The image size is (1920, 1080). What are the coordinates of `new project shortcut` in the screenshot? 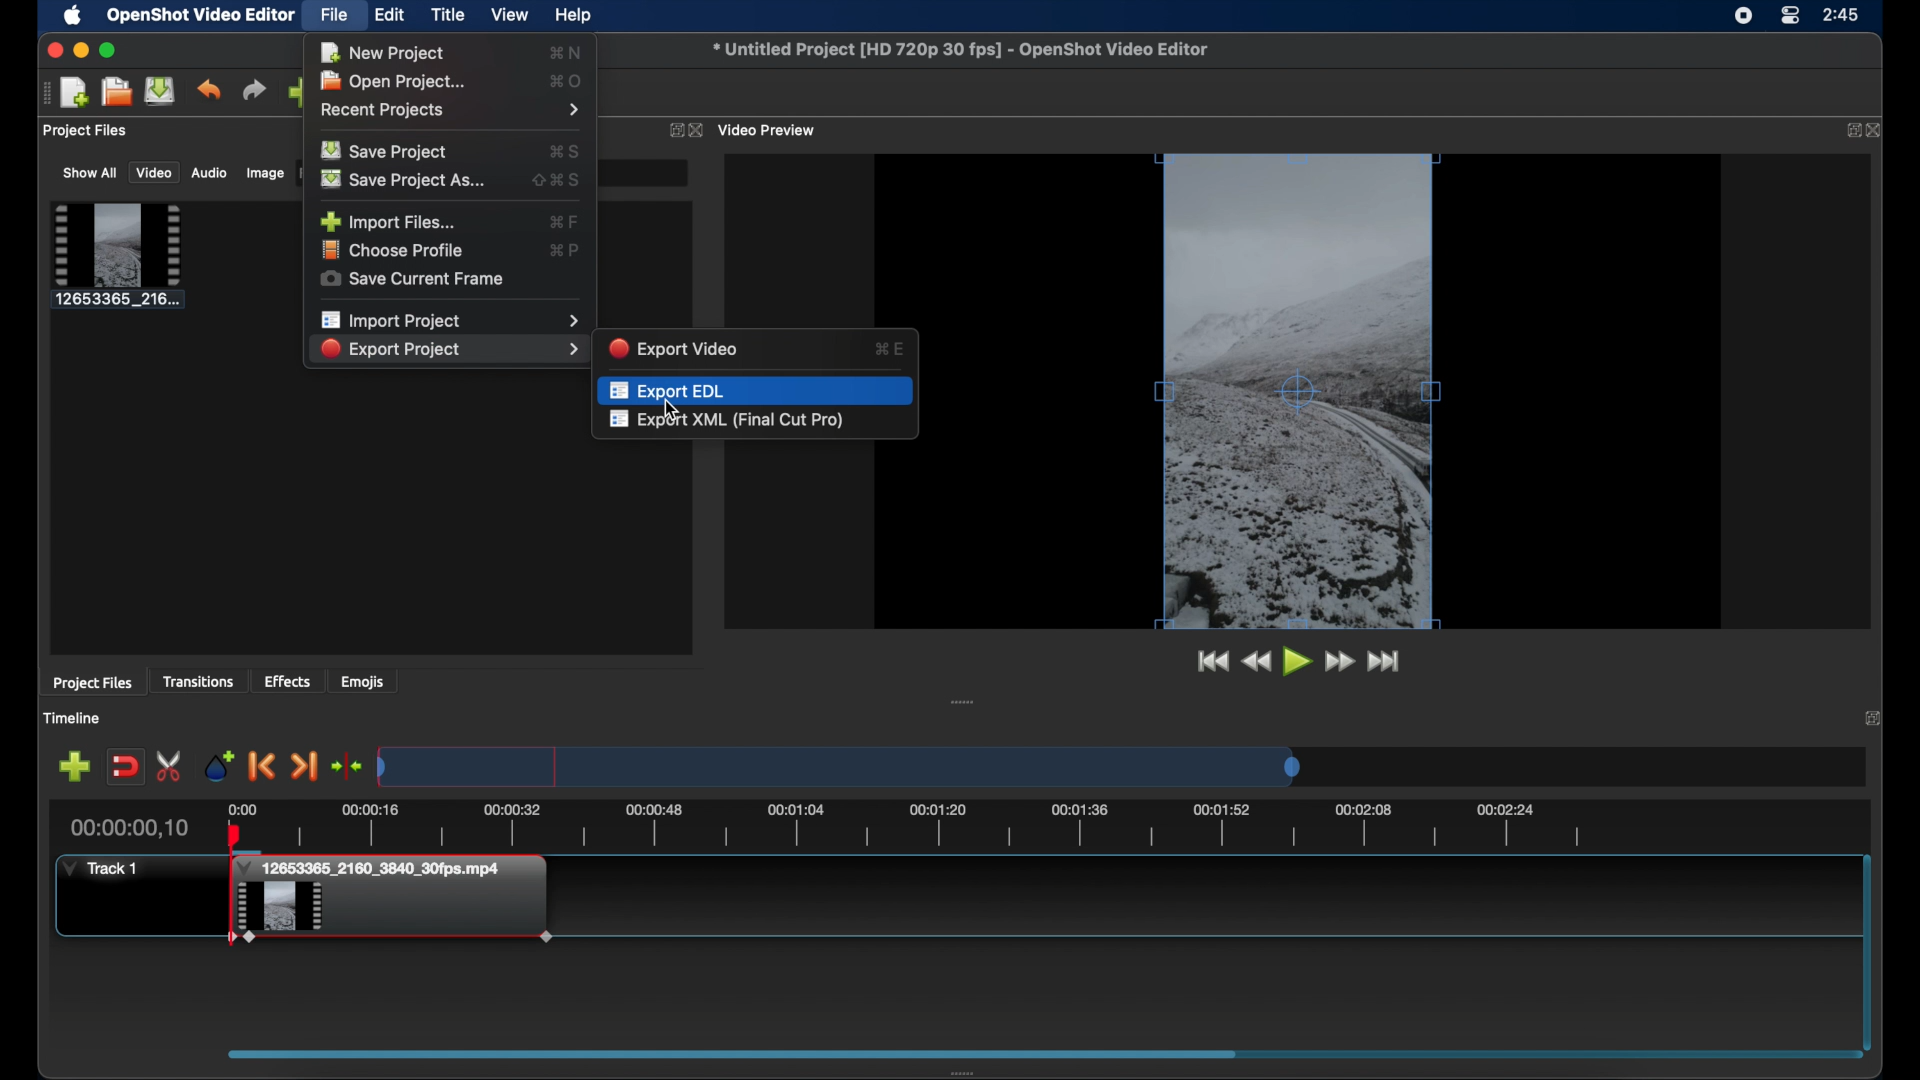 It's located at (568, 51).